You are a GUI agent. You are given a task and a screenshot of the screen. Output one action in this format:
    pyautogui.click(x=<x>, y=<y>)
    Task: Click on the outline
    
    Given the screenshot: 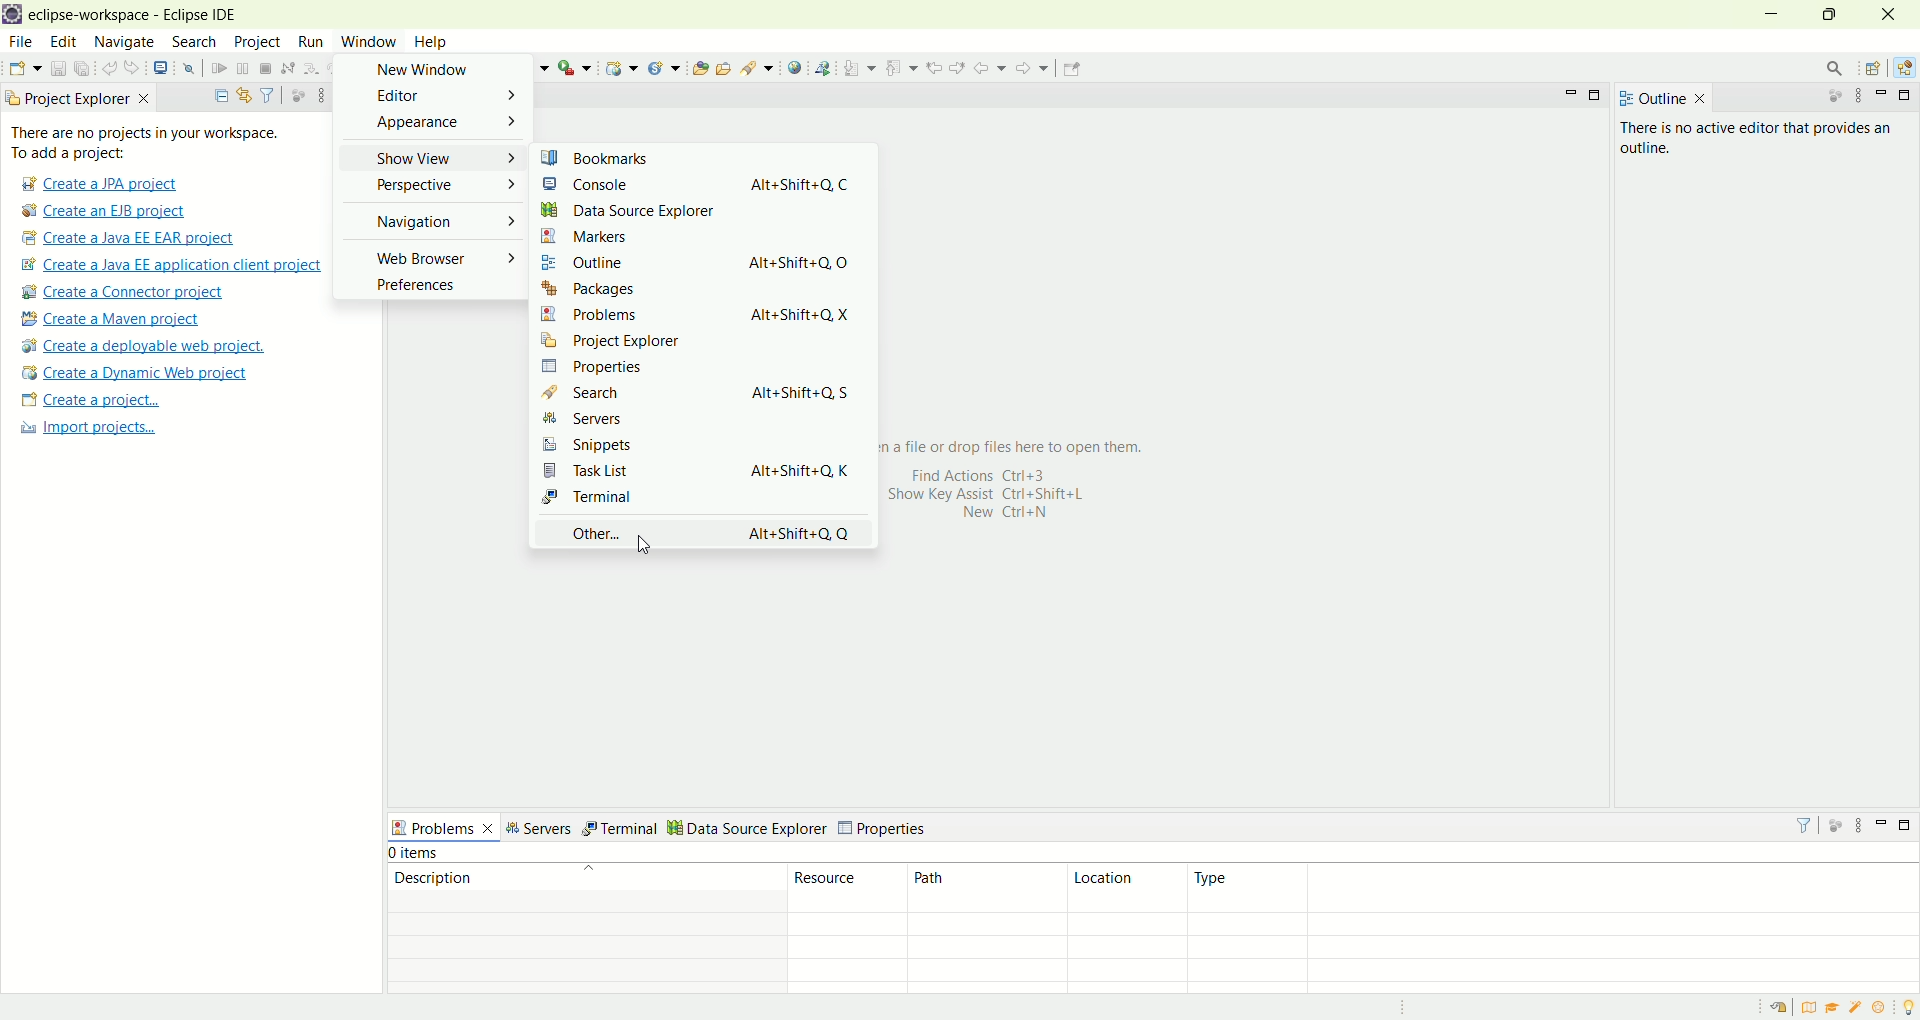 What is the action you would take?
    pyautogui.click(x=1664, y=98)
    